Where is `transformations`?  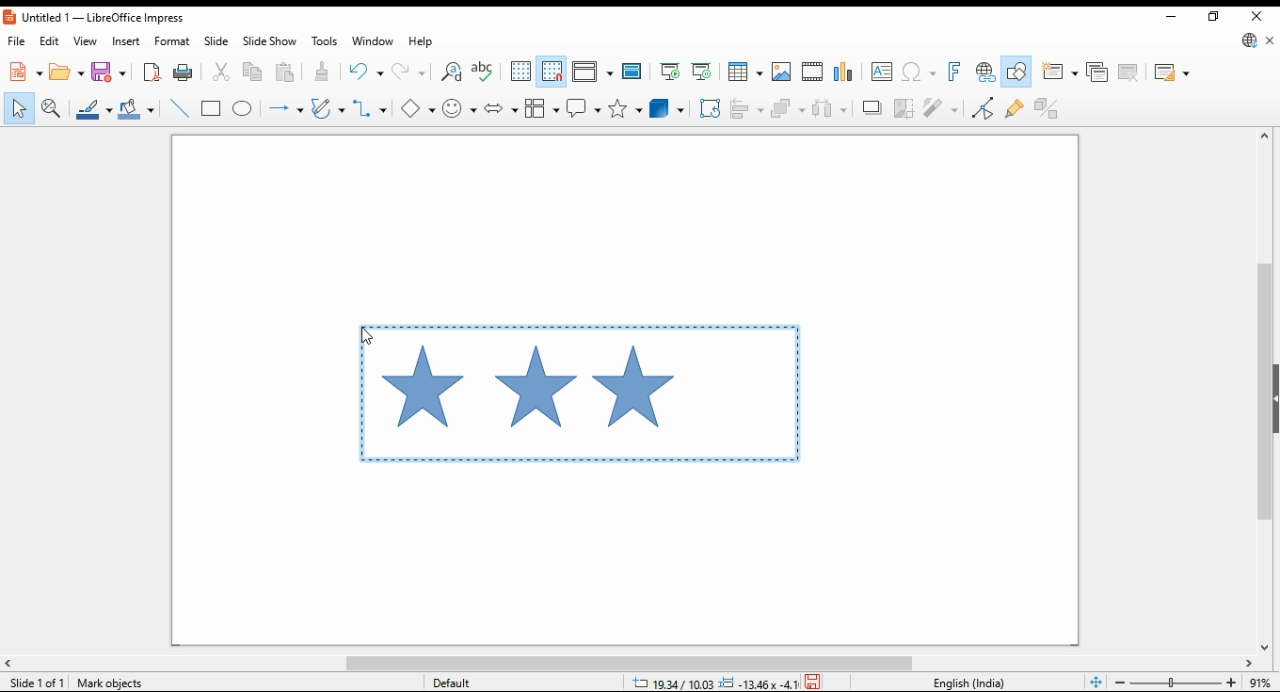 transformations is located at coordinates (710, 110).